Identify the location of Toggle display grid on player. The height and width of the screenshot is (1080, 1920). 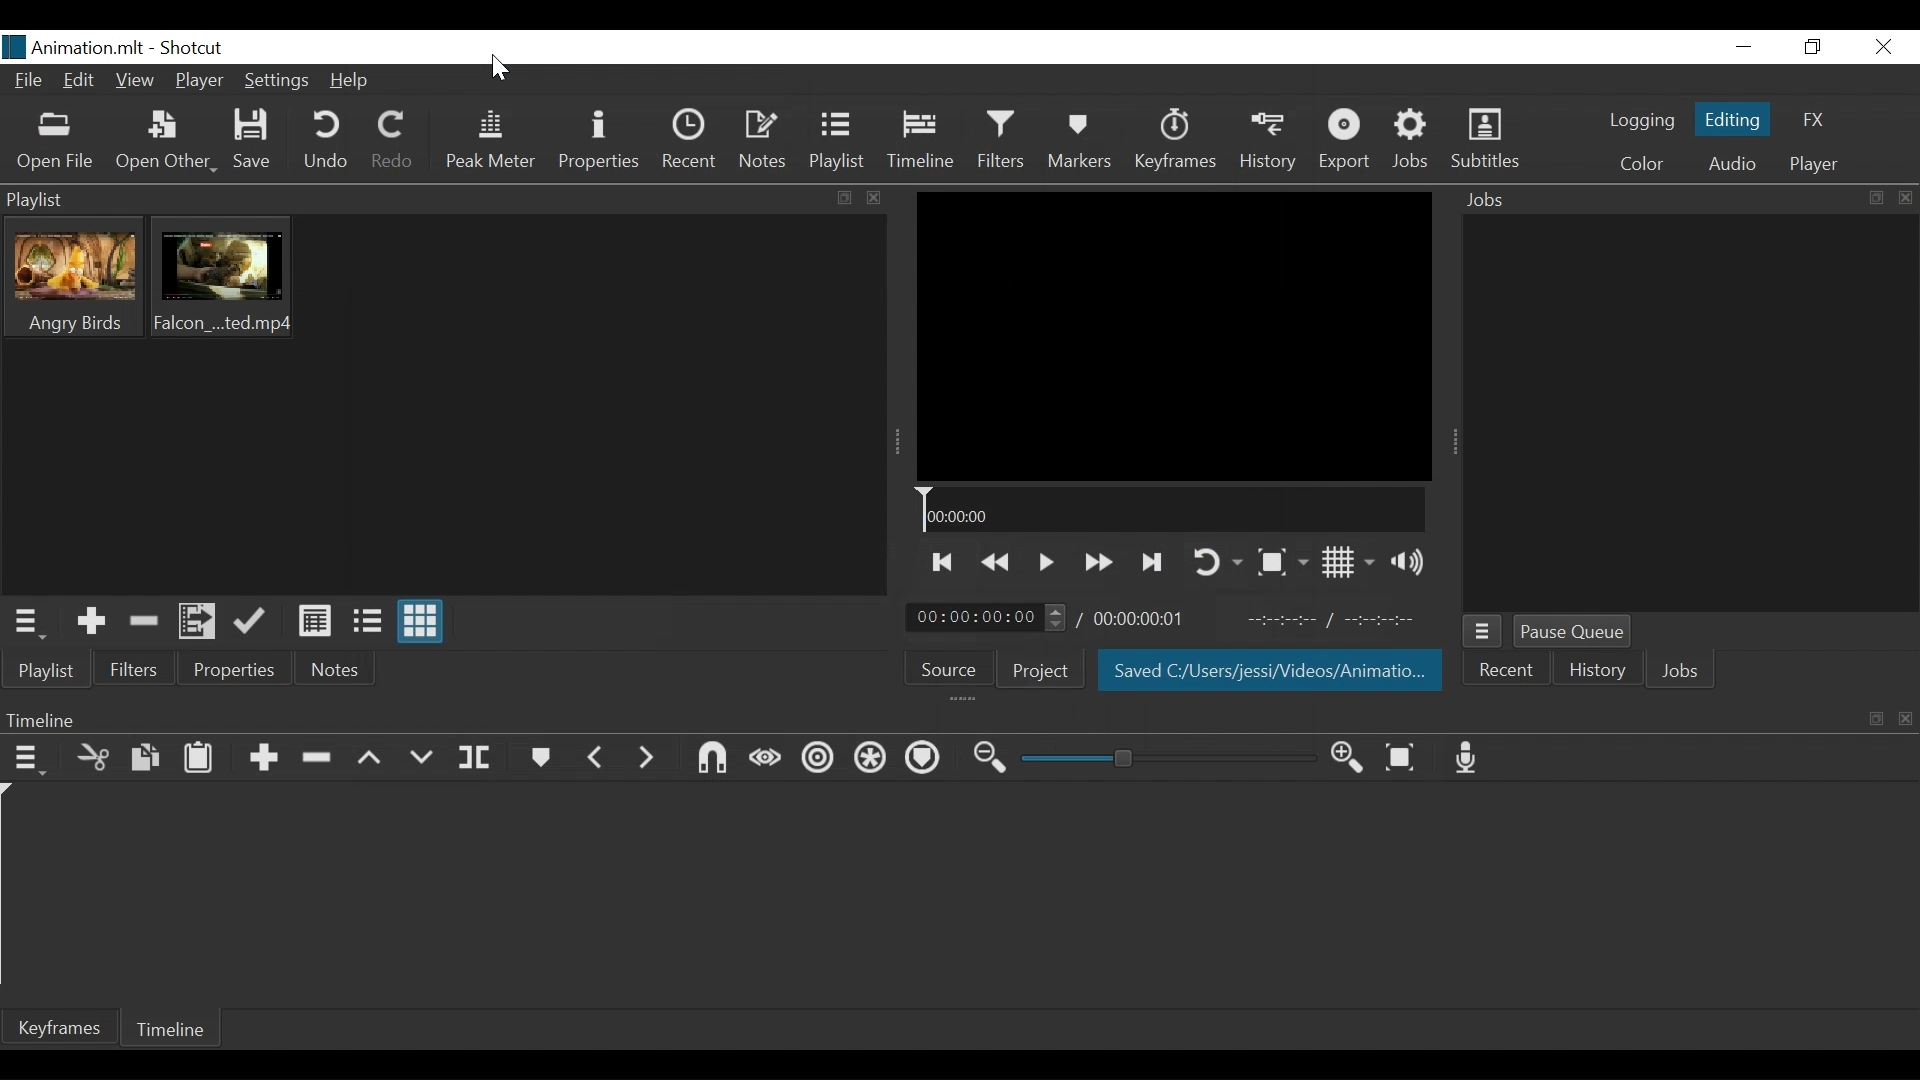
(1349, 562).